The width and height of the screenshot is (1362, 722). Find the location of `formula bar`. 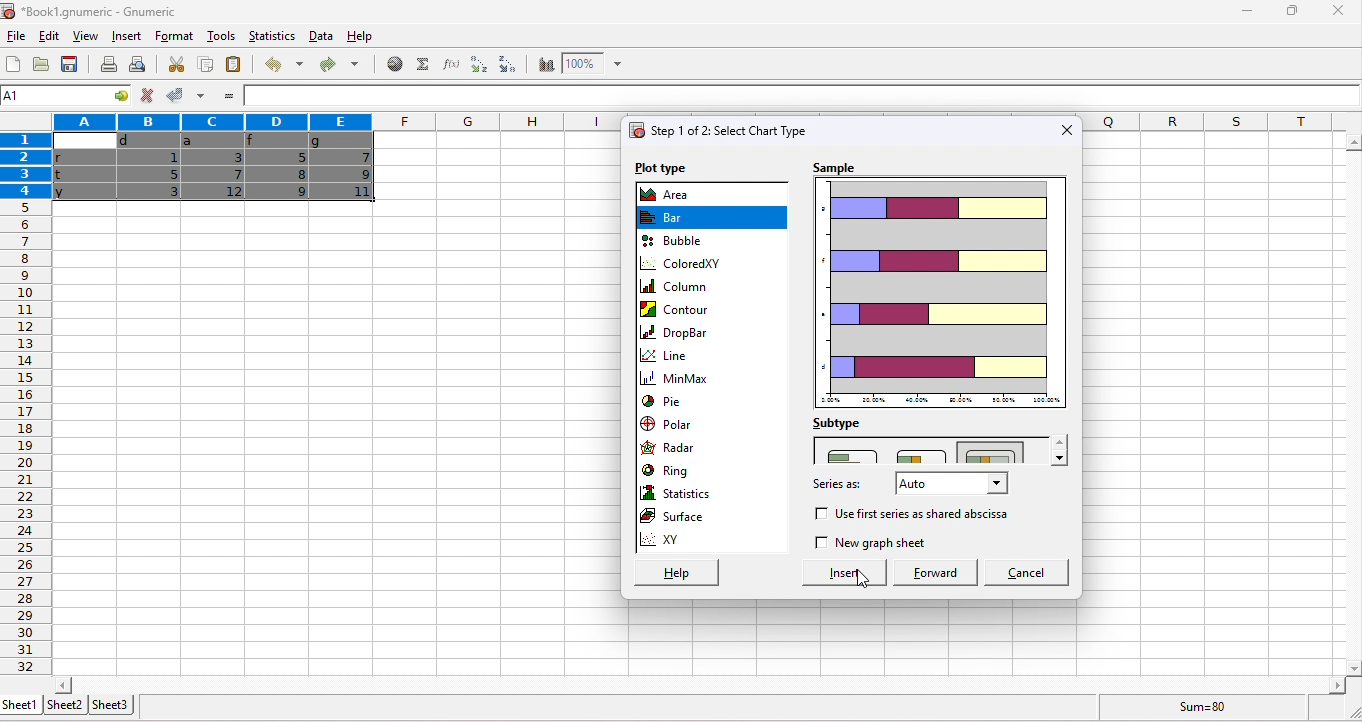

formula bar is located at coordinates (803, 95).